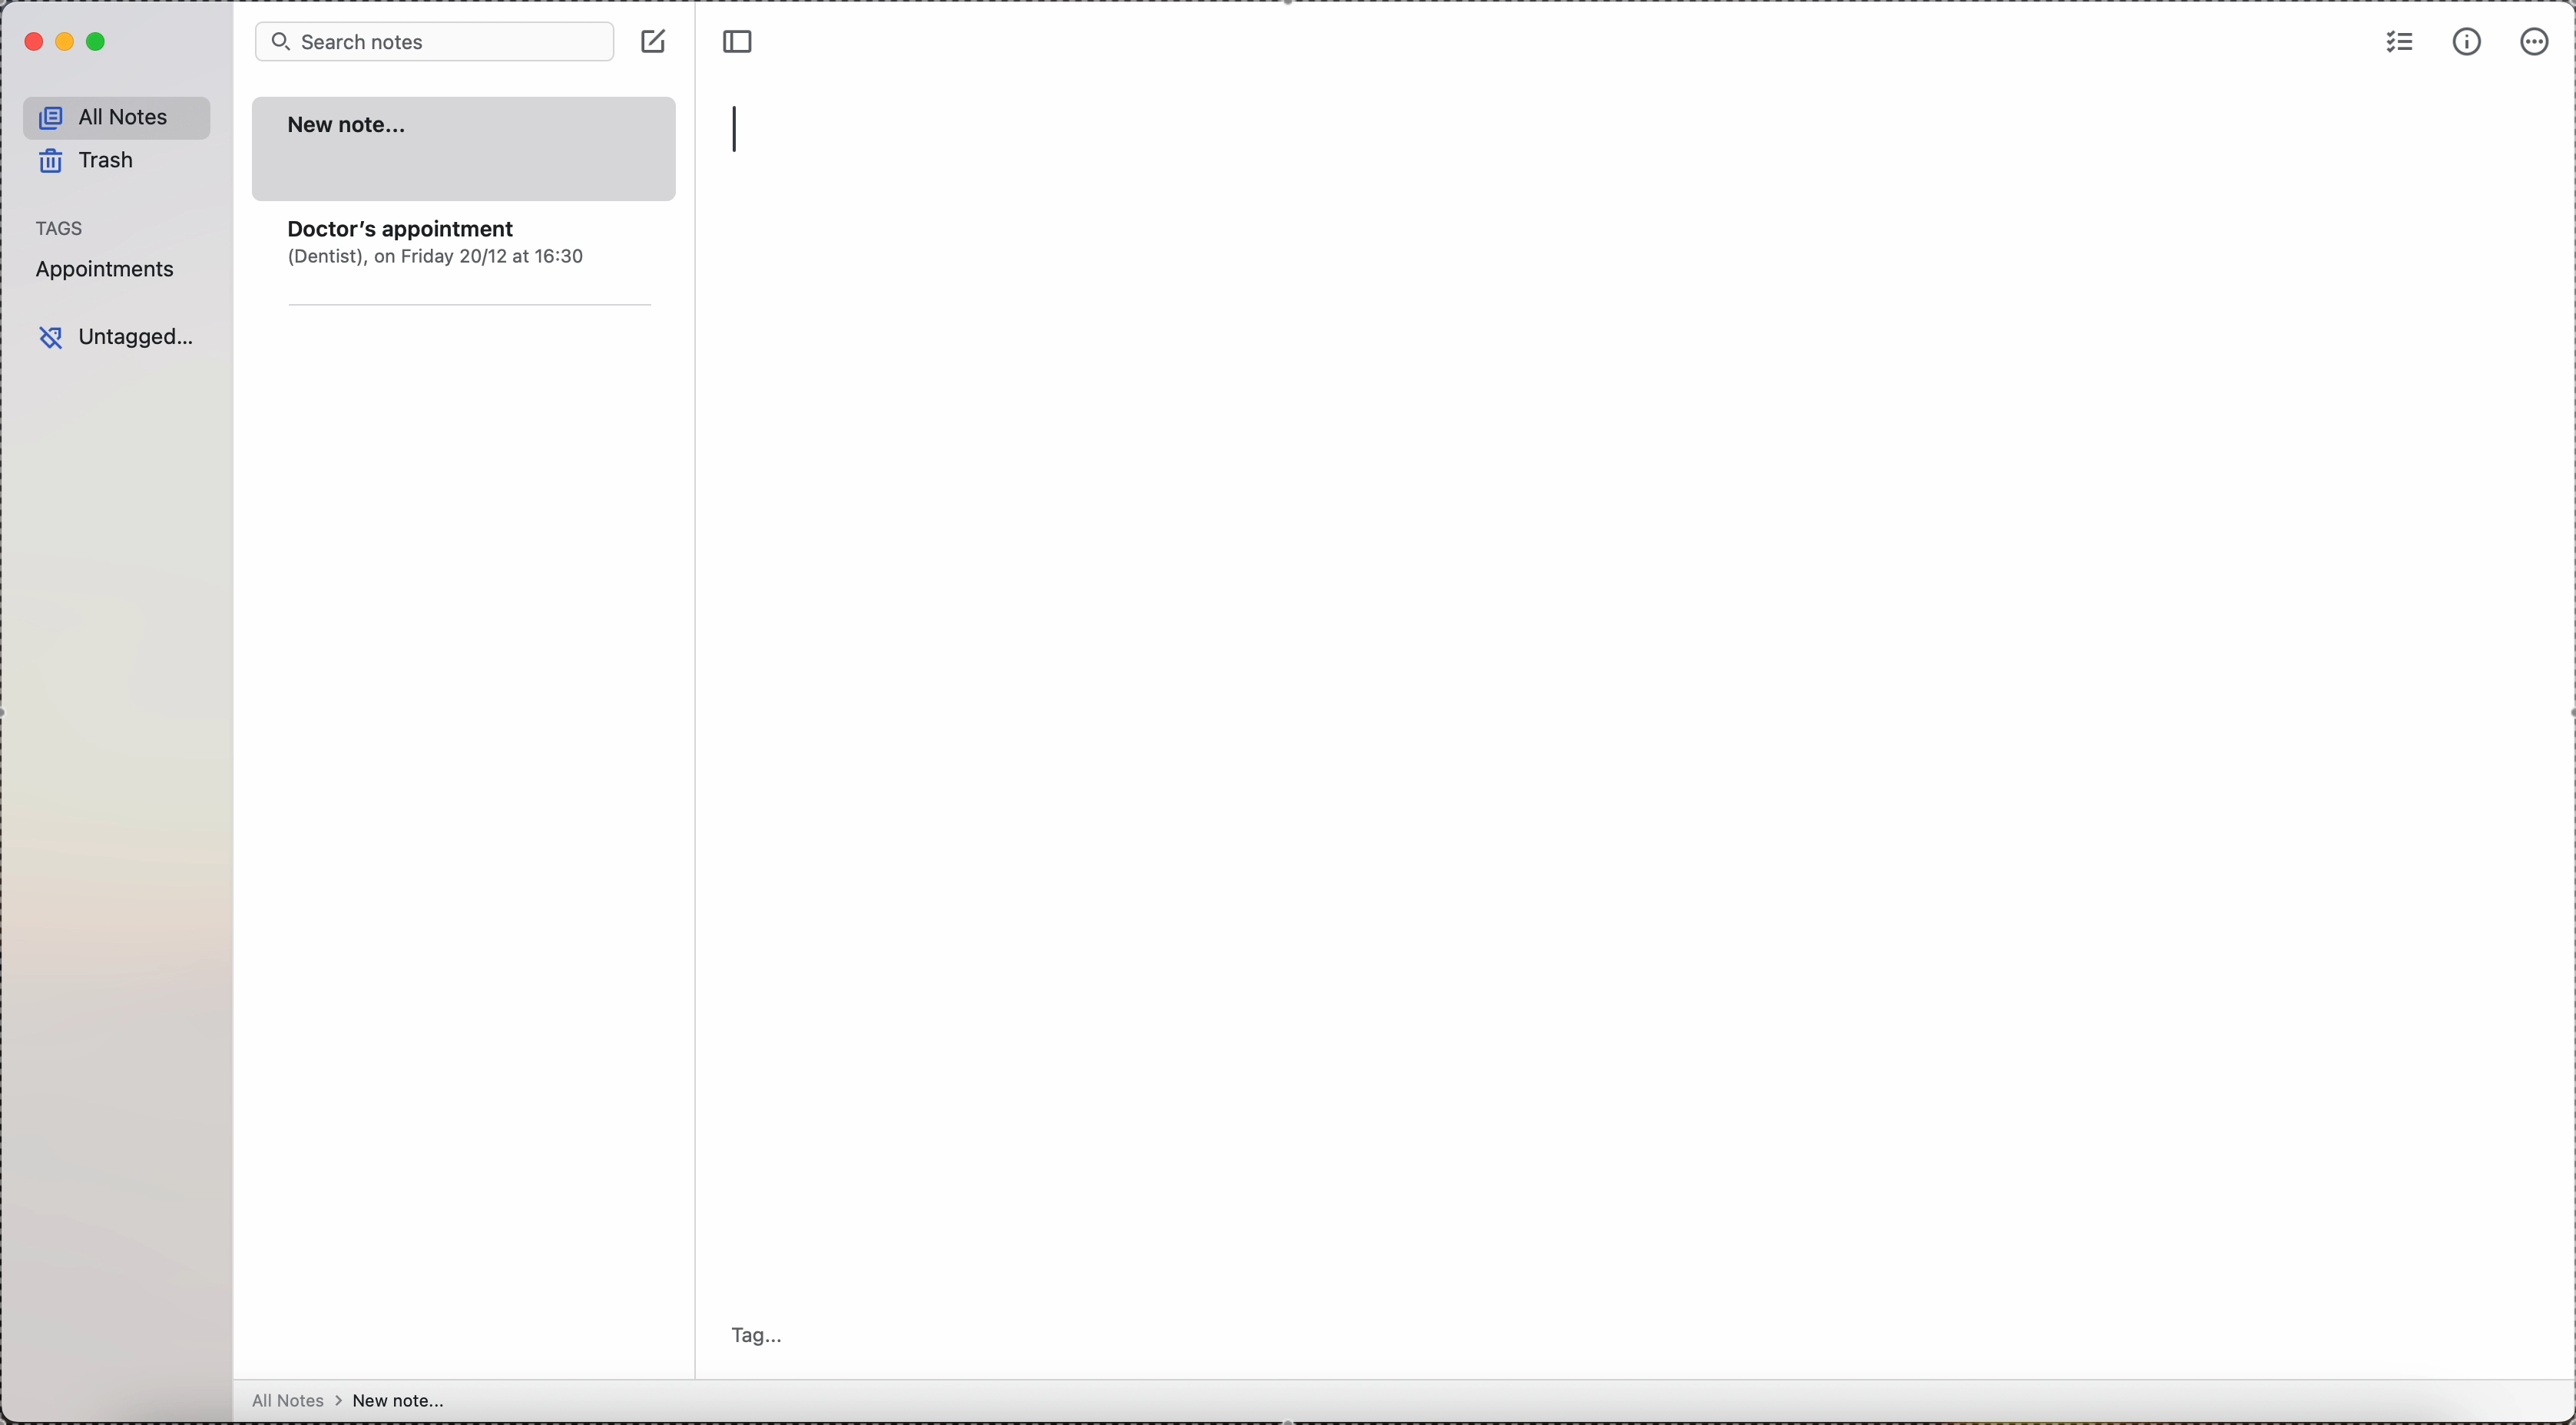  Describe the element at coordinates (433, 42) in the screenshot. I see `search bar` at that location.